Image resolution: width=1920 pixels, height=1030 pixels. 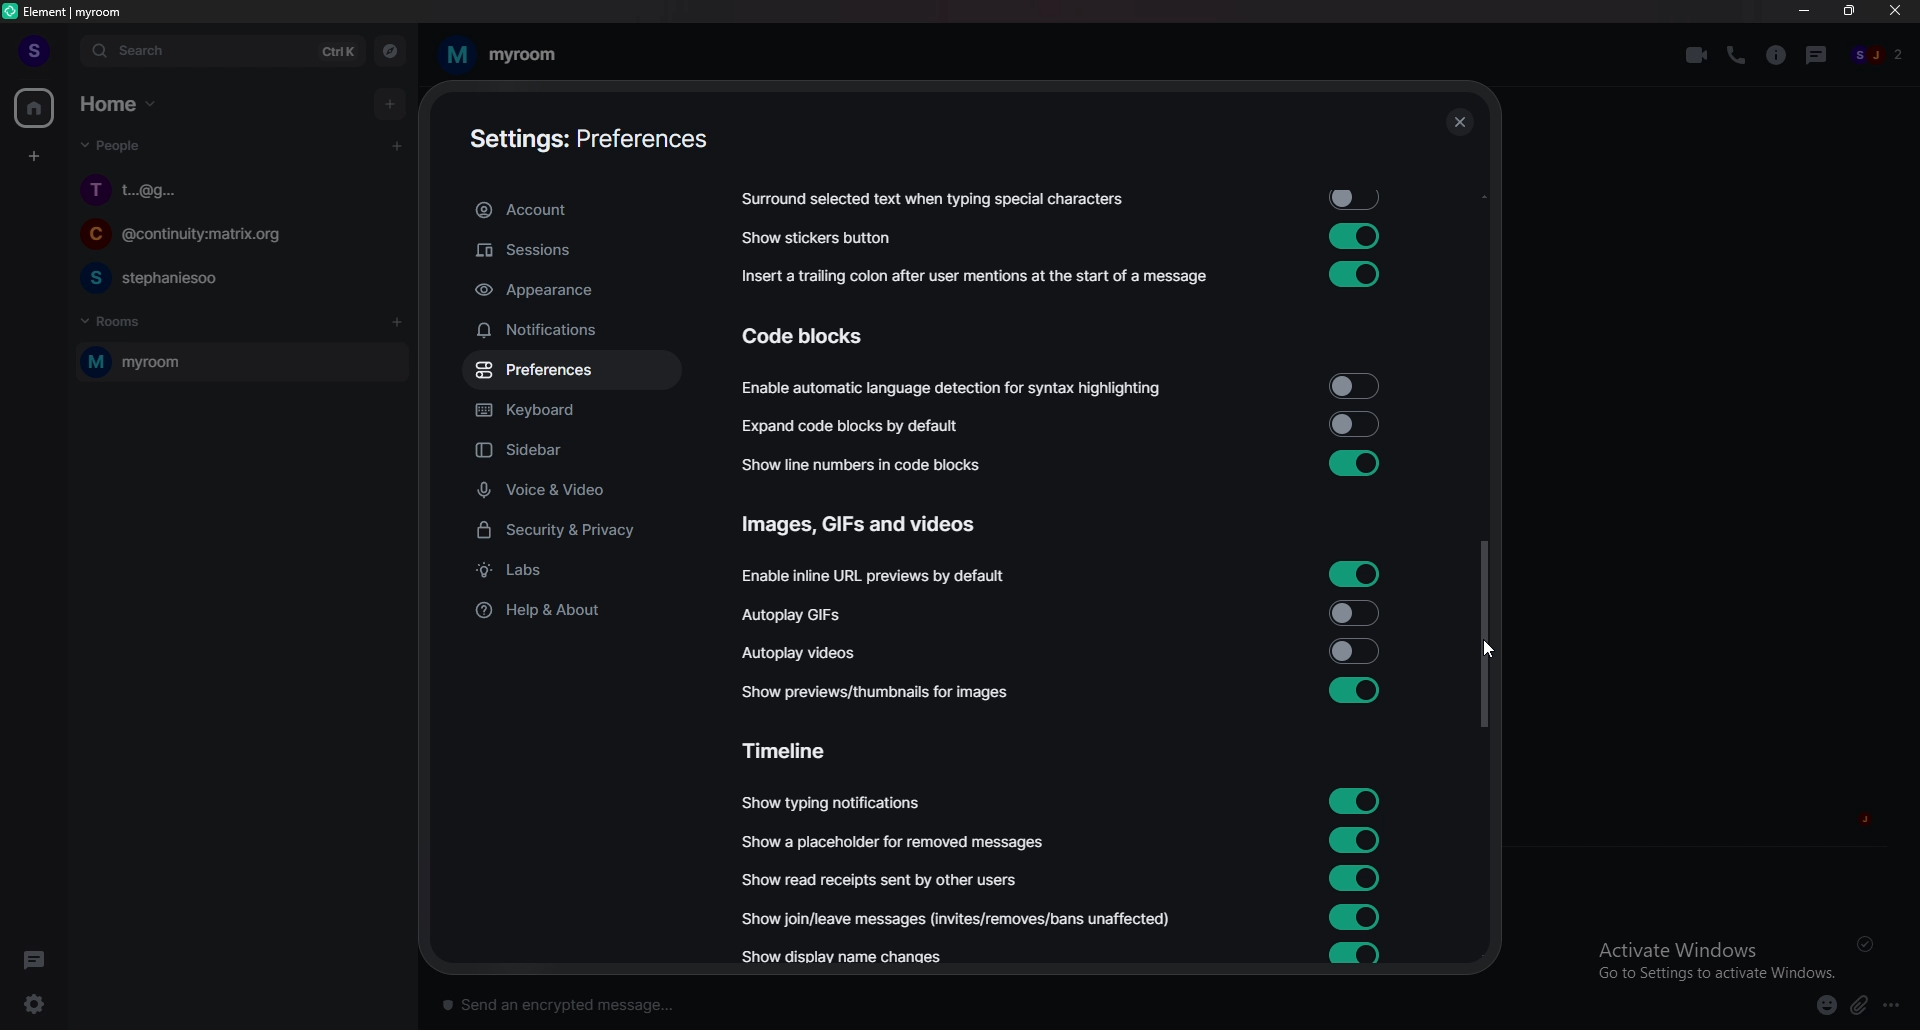 I want to click on show join/leave messages, so click(x=961, y=917).